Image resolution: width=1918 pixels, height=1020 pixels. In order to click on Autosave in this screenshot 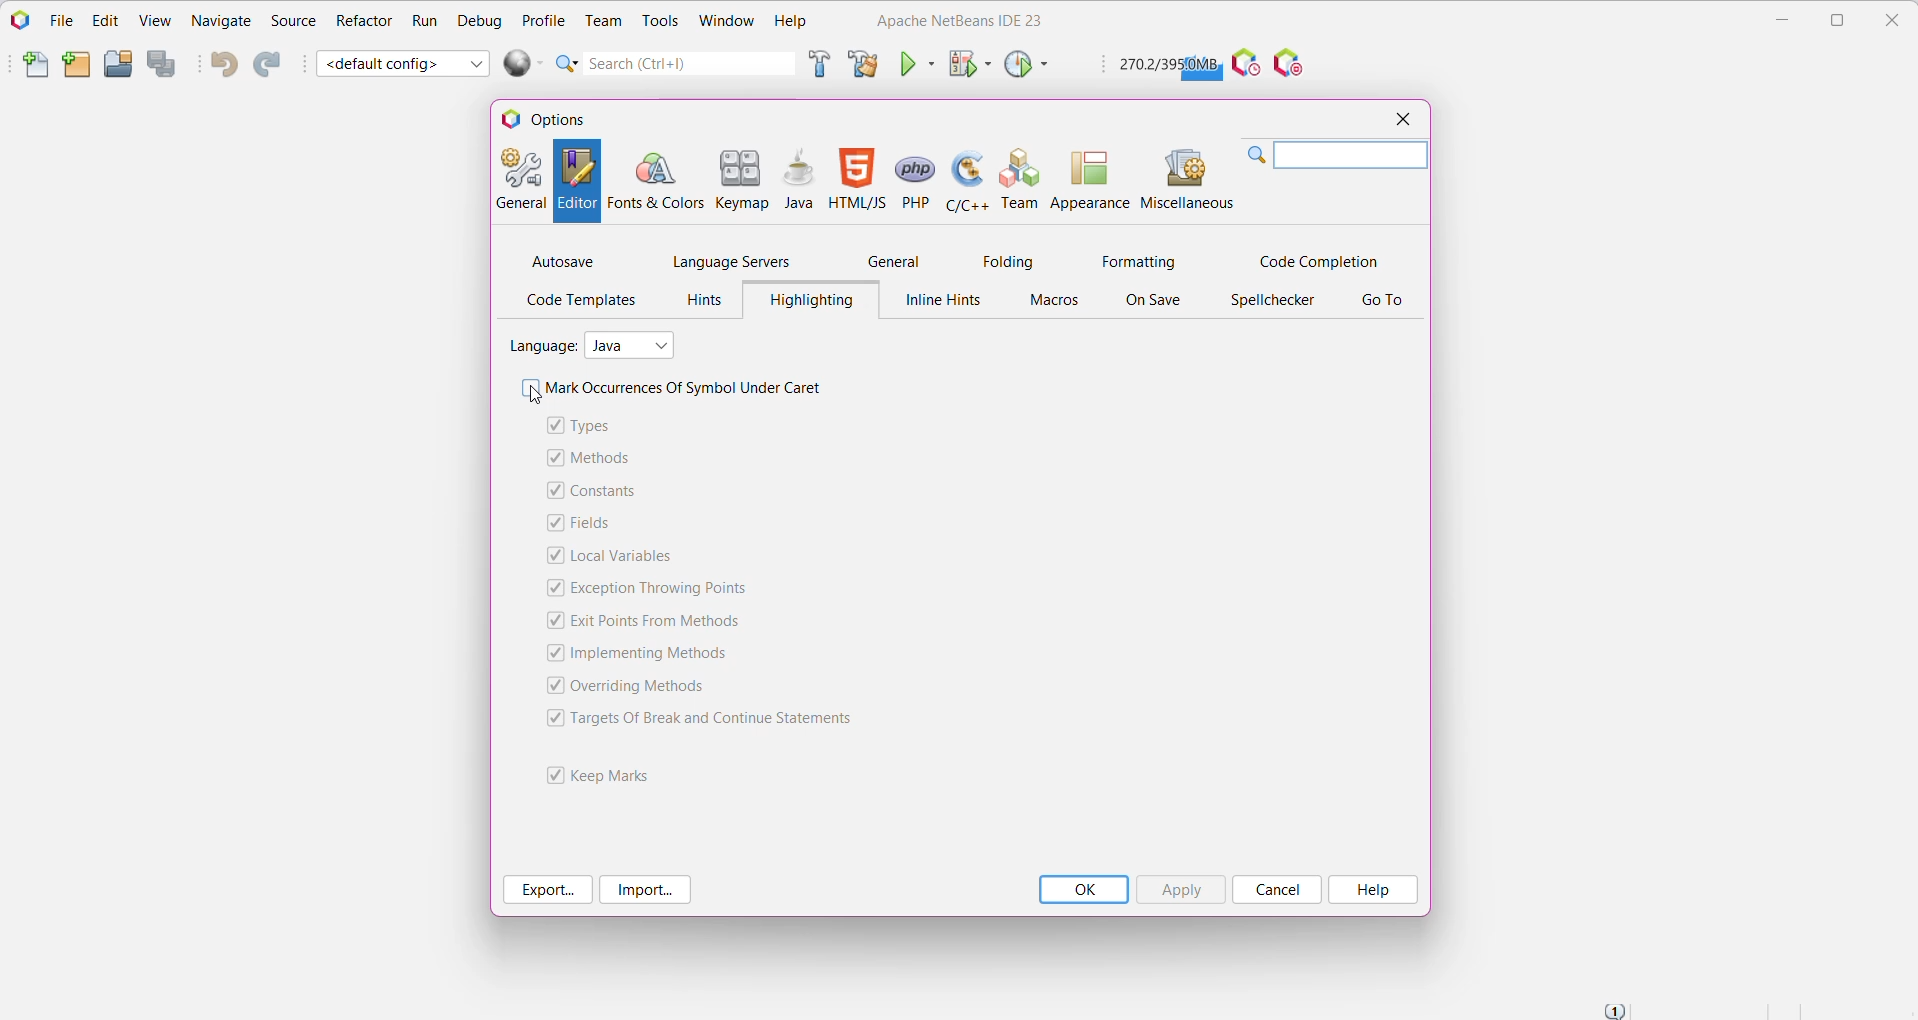, I will do `click(564, 261)`.